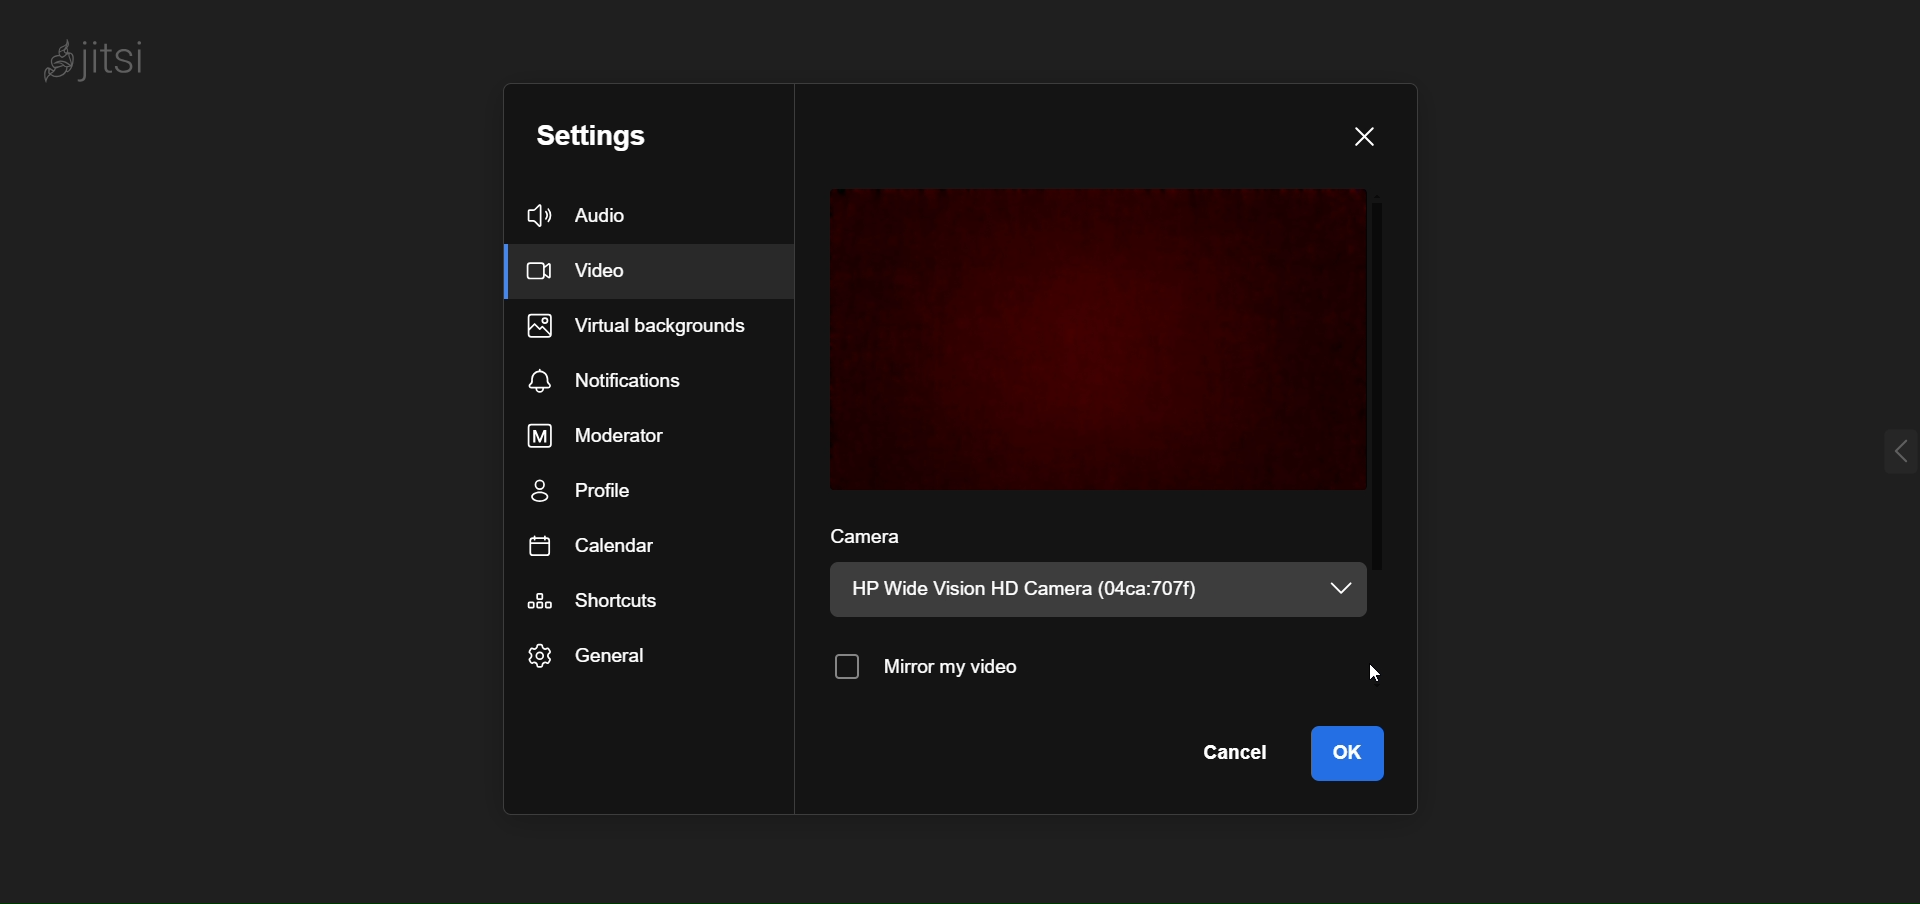 Image resolution: width=1920 pixels, height=904 pixels. Describe the element at coordinates (596, 490) in the screenshot. I see `profile` at that location.